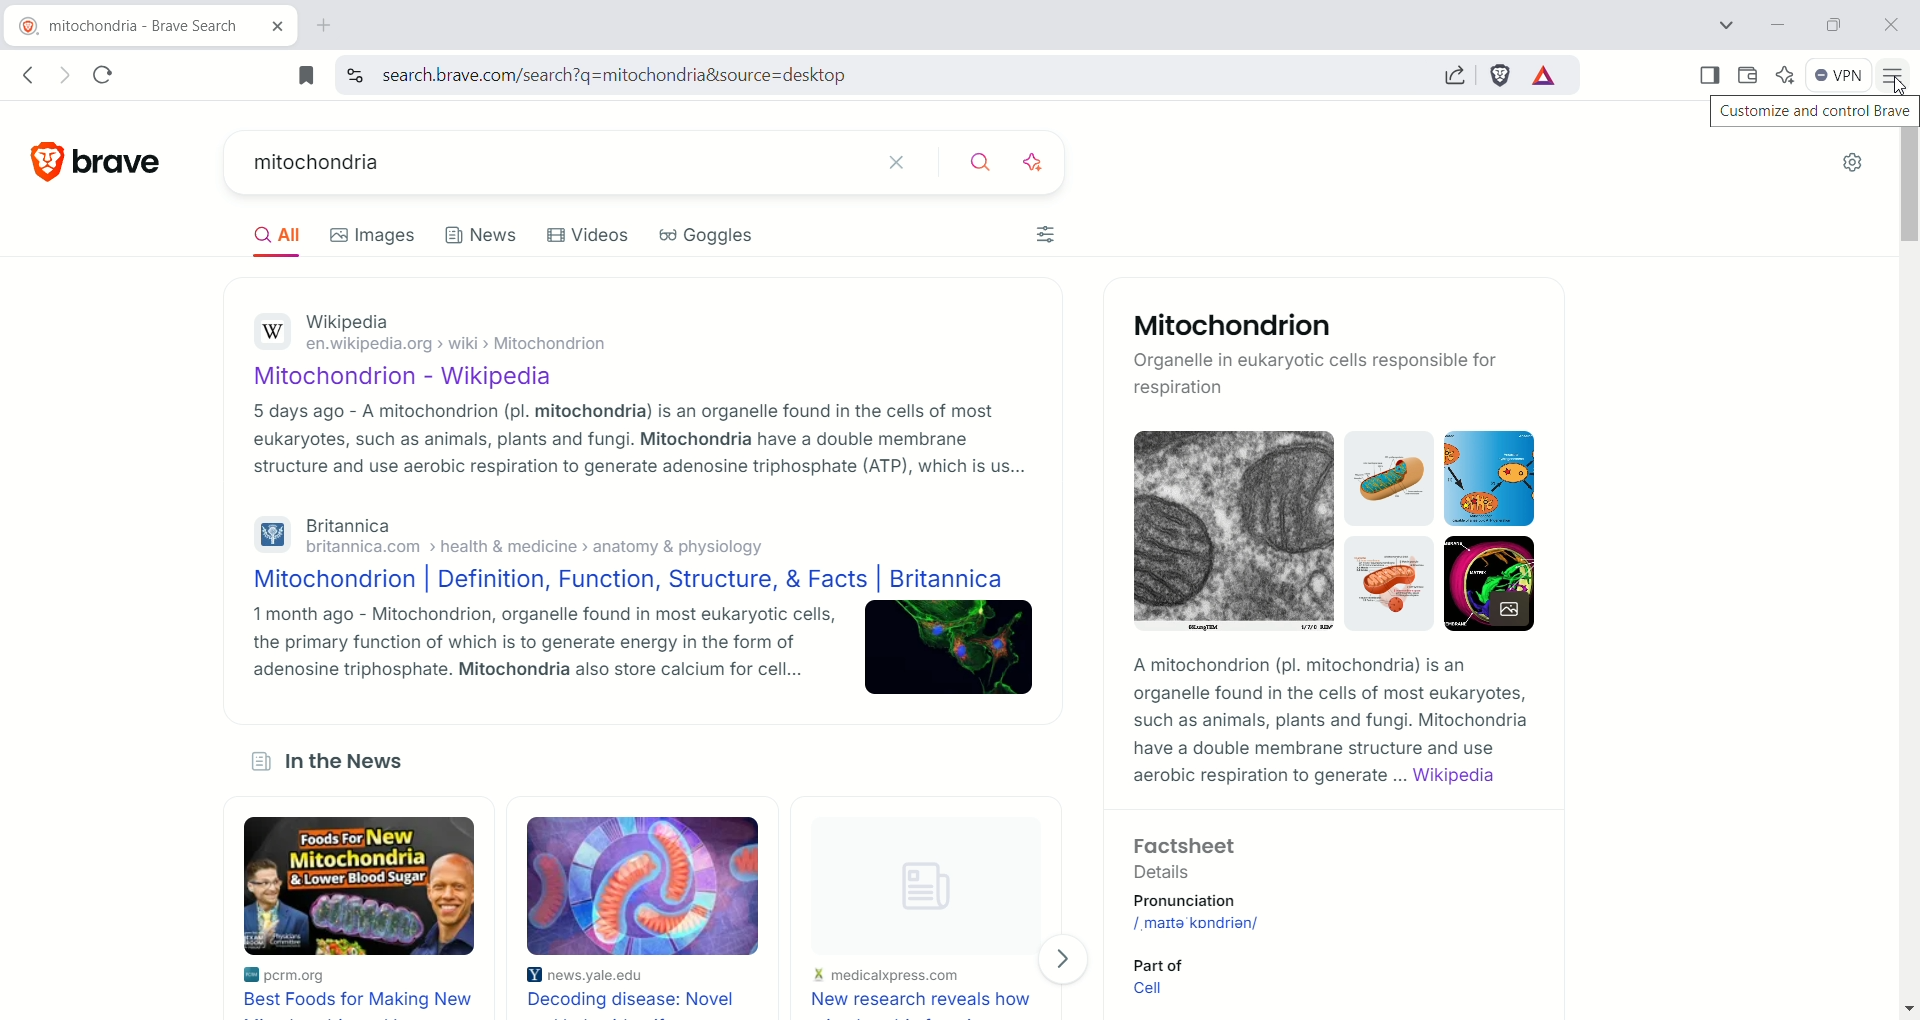 This screenshot has height=1020, width=1920. I want to click on mitochondria images, so click(1342, 525).